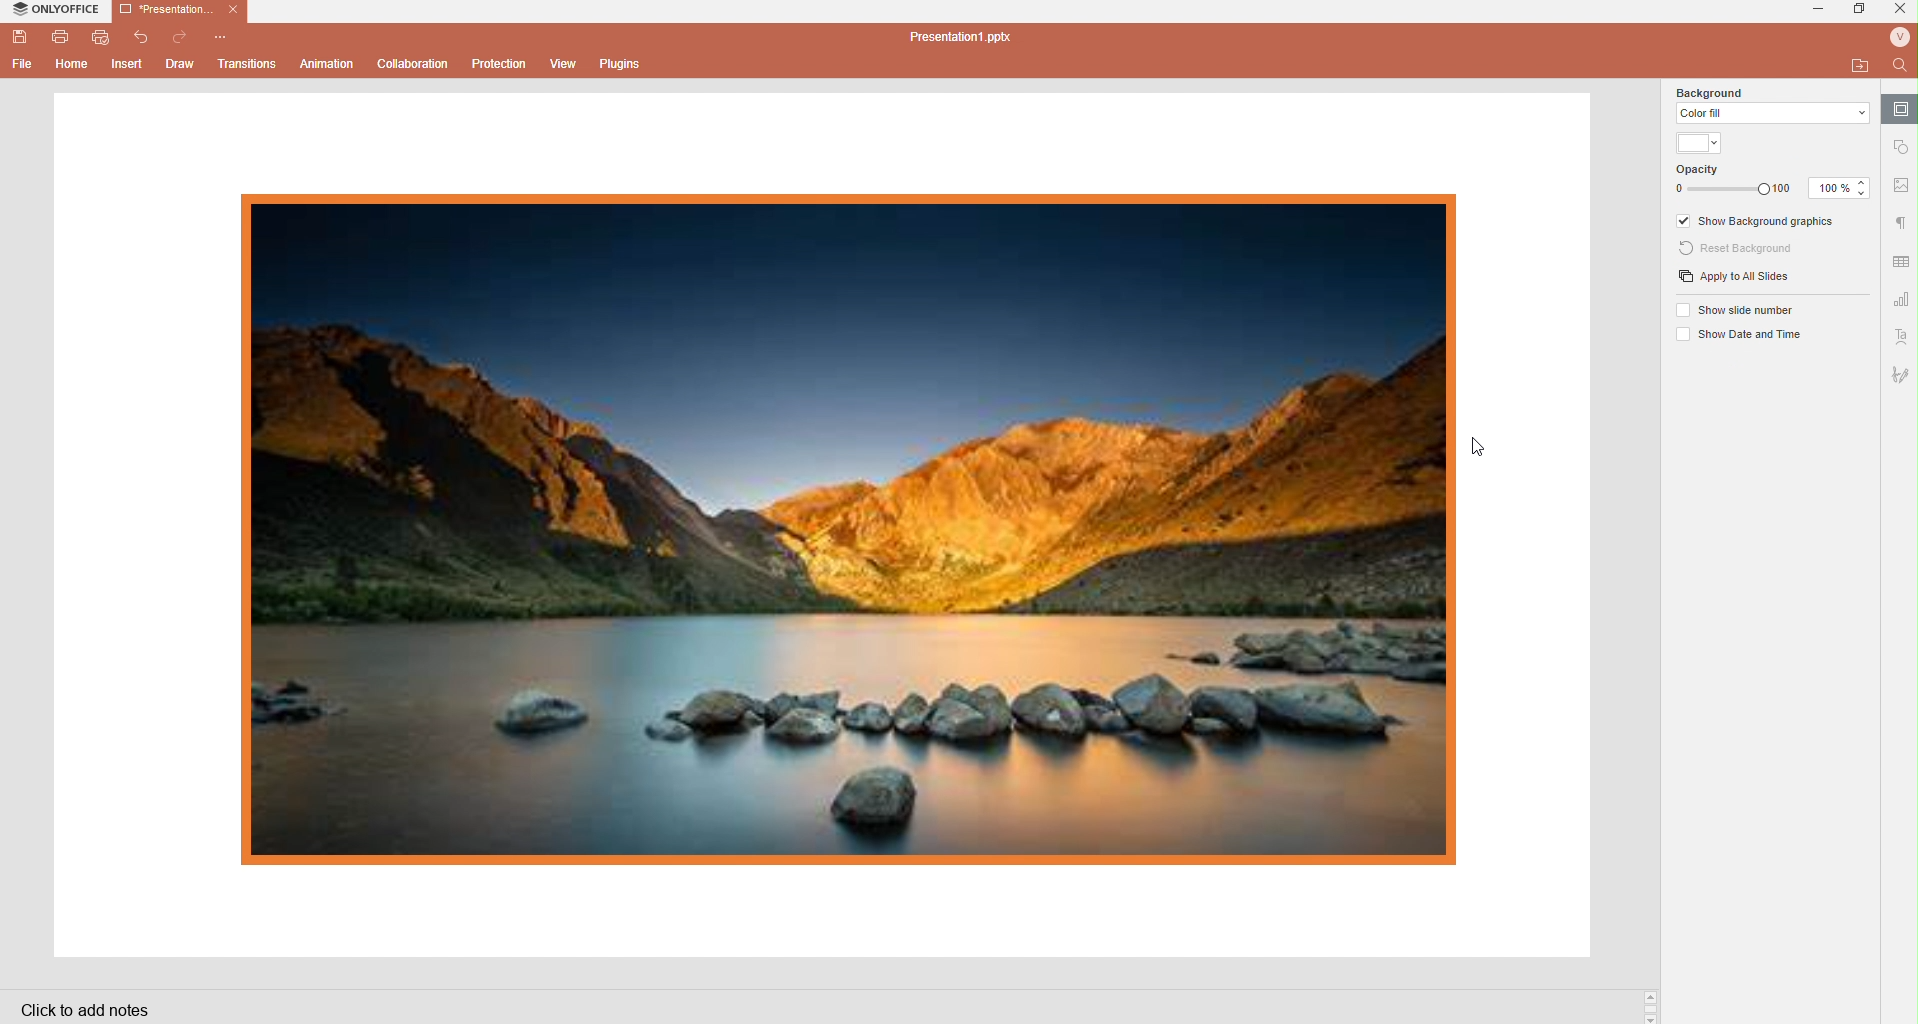 Image resolution: width=1918 pixels, height=1024 pixels. I want to click on Numbers settings, so click(1902, 298).